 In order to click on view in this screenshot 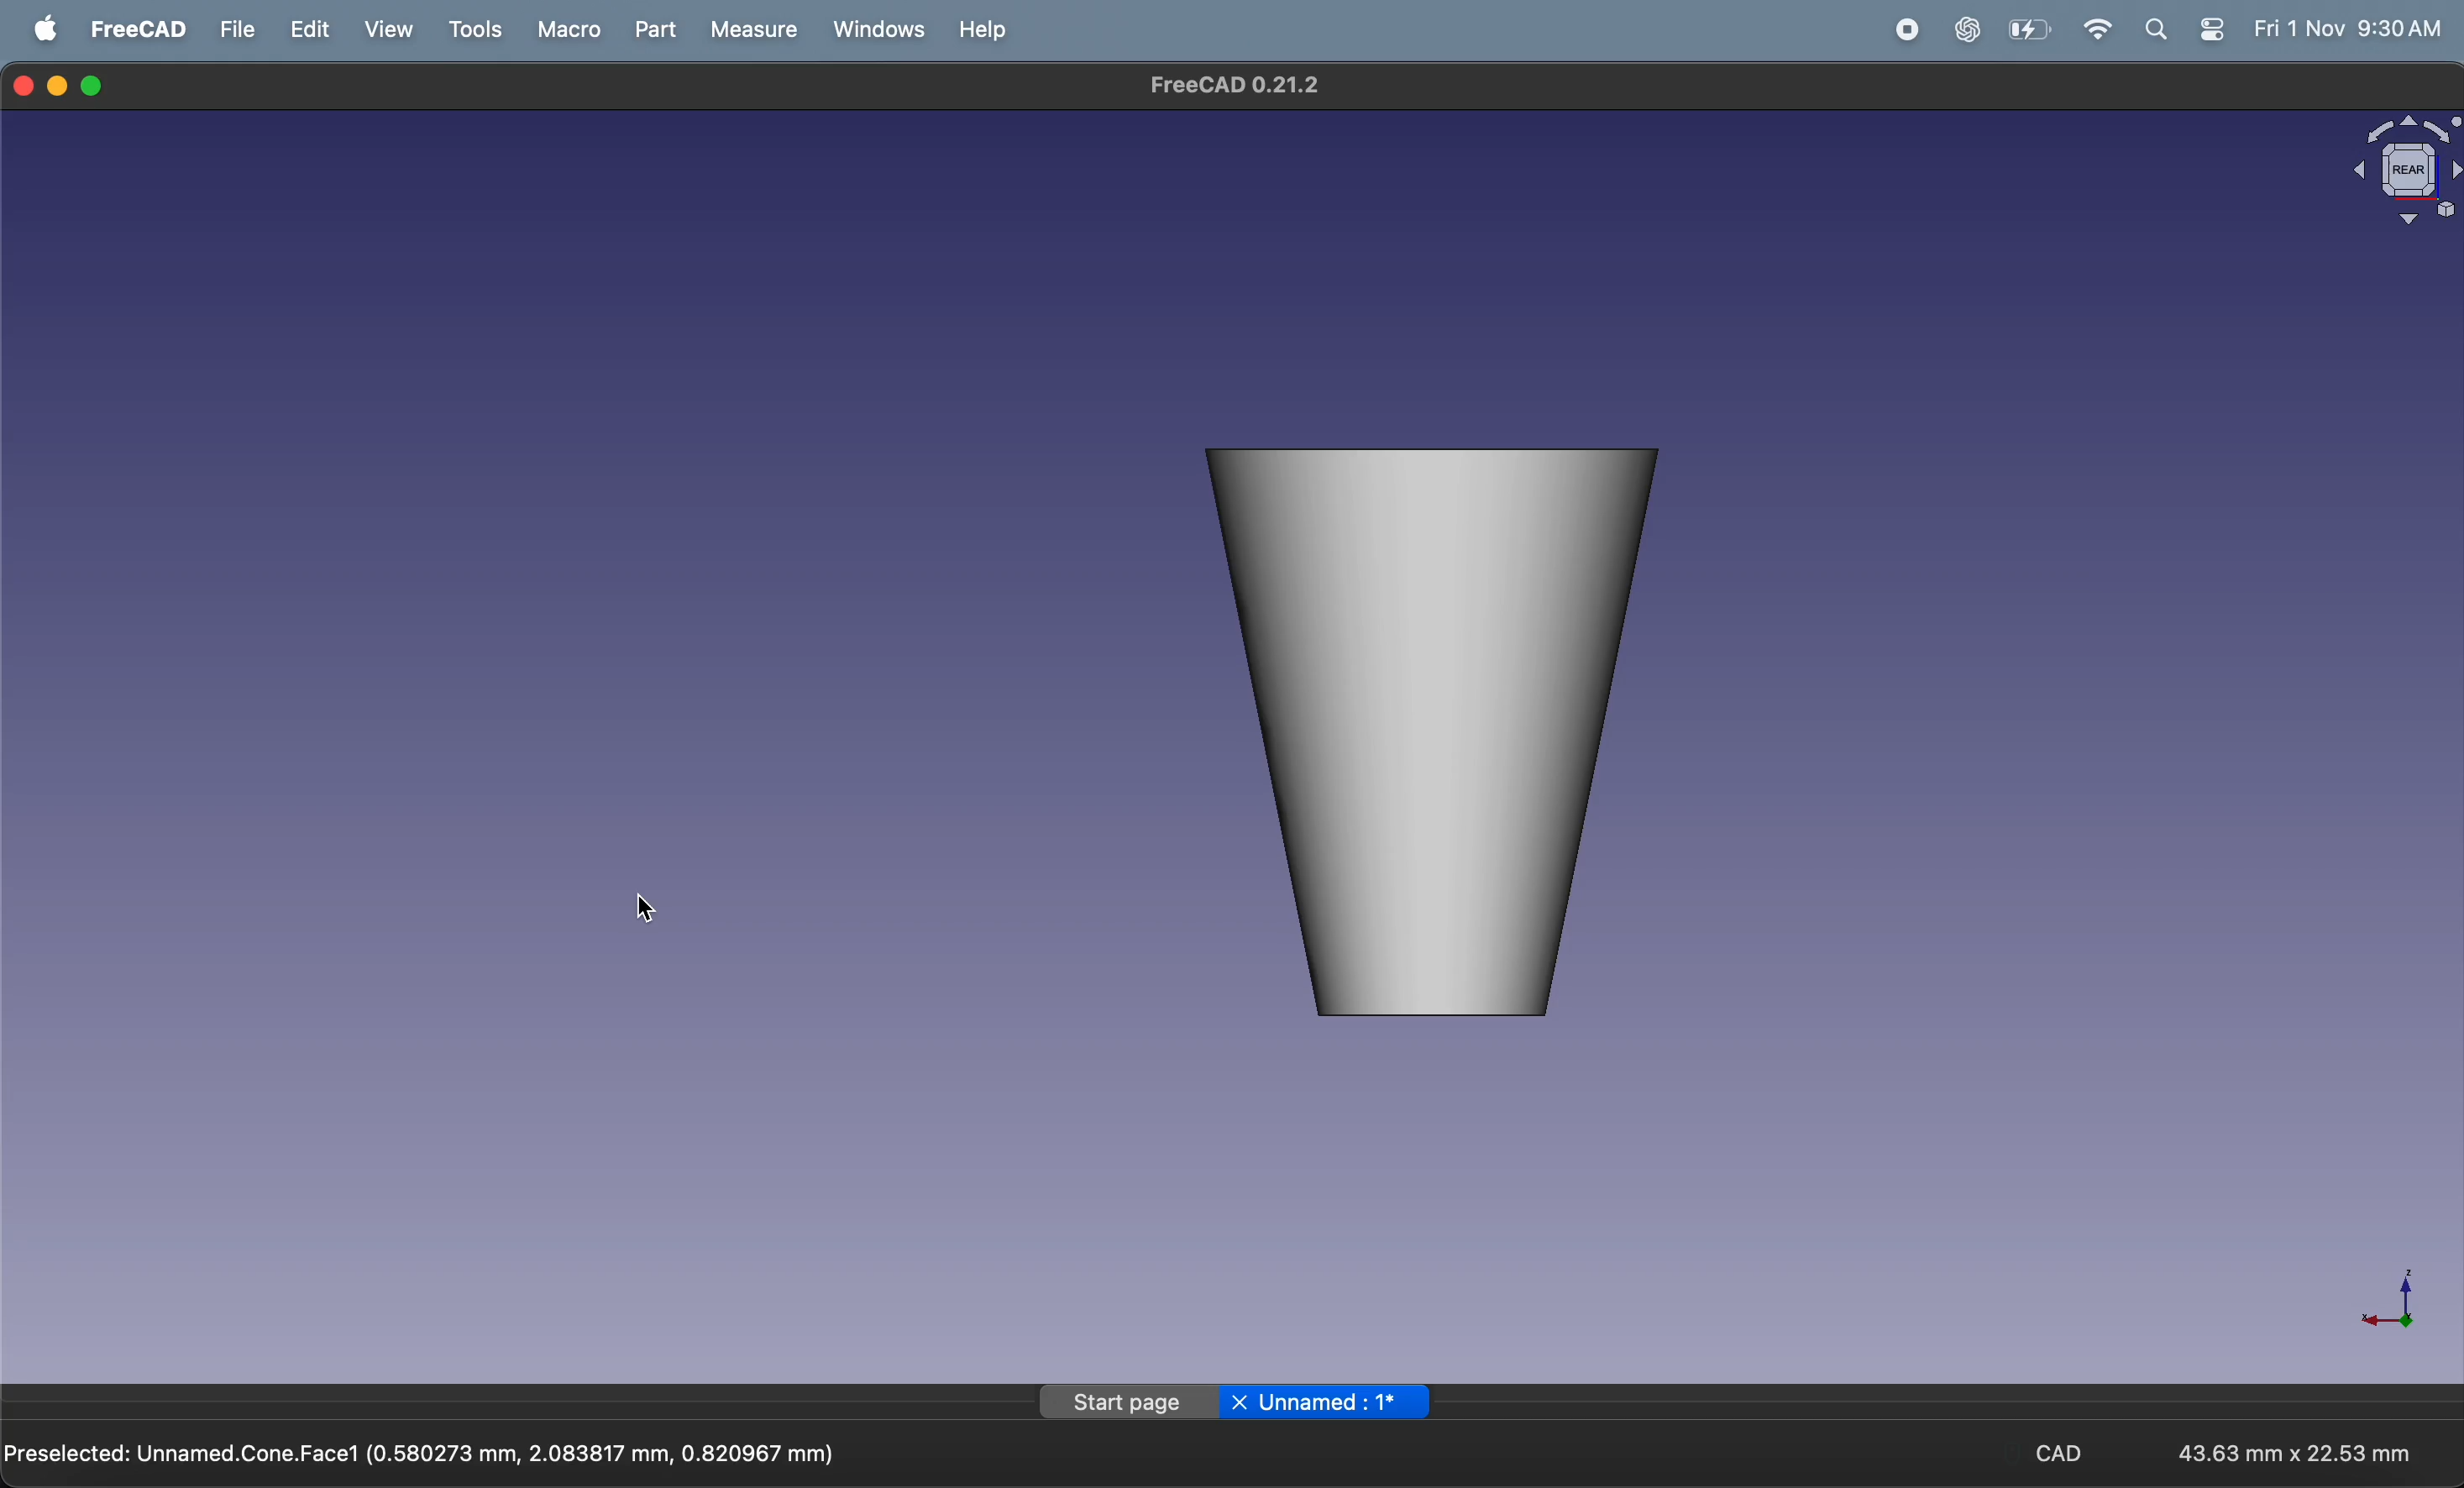, I will do `click(395, 29)`.